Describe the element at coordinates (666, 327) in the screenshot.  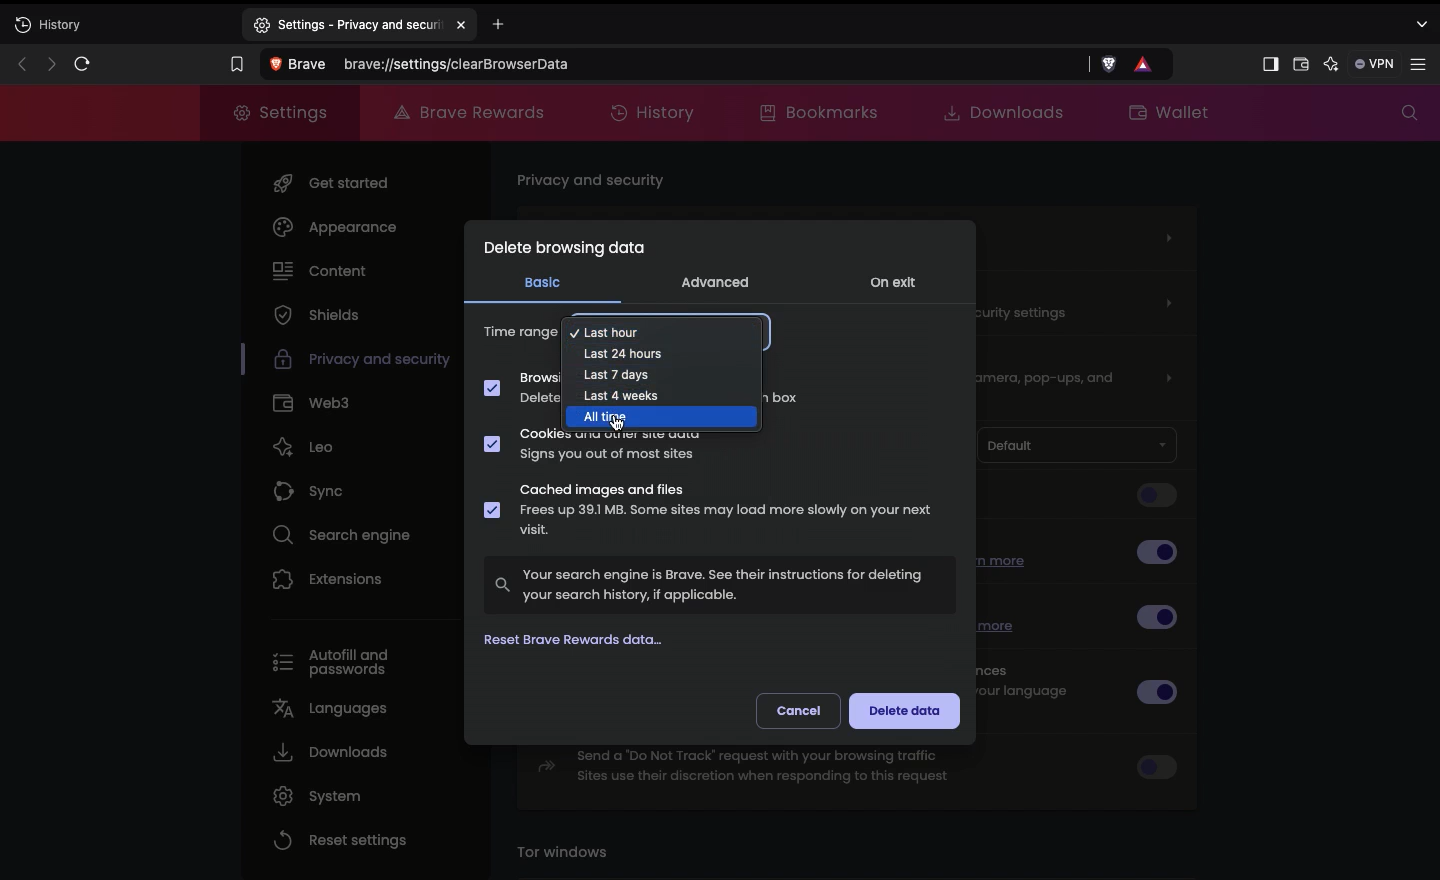
I see `Last hour` at that location.